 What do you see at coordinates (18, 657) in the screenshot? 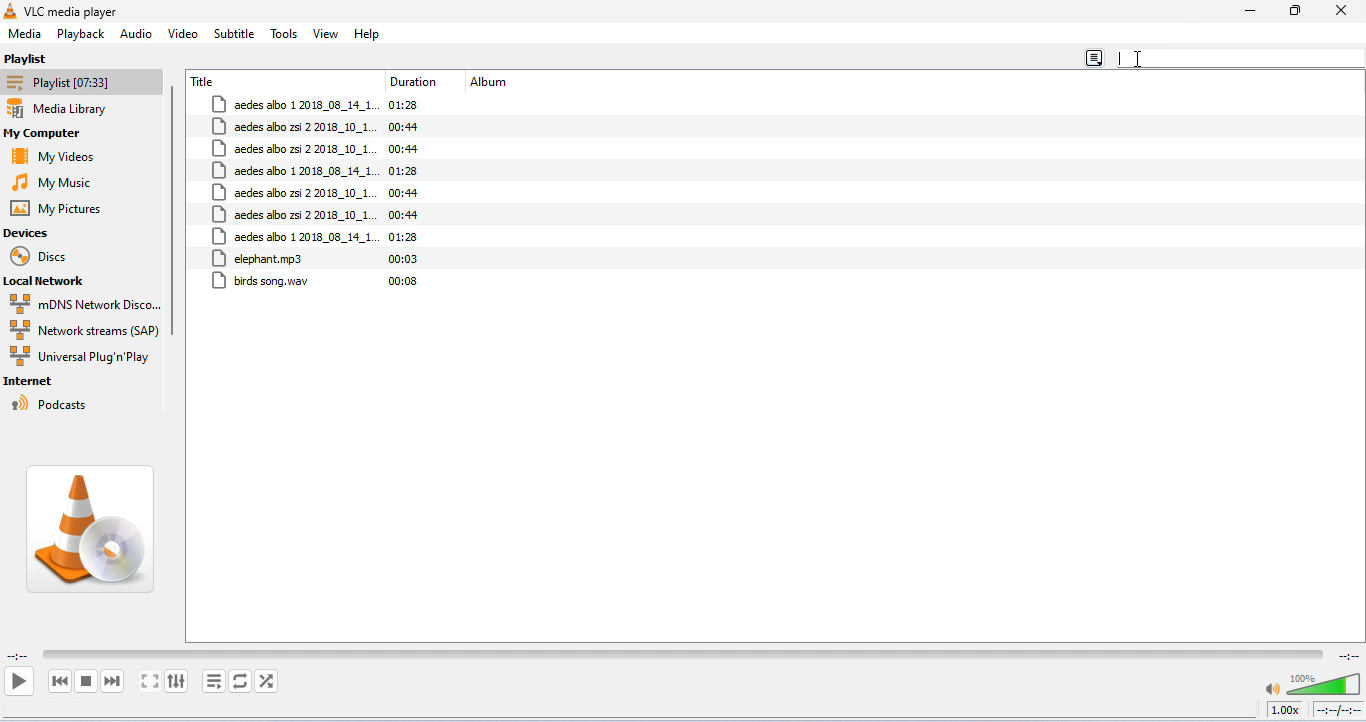
I see `elapsed time` at bounding box center [18, 657].